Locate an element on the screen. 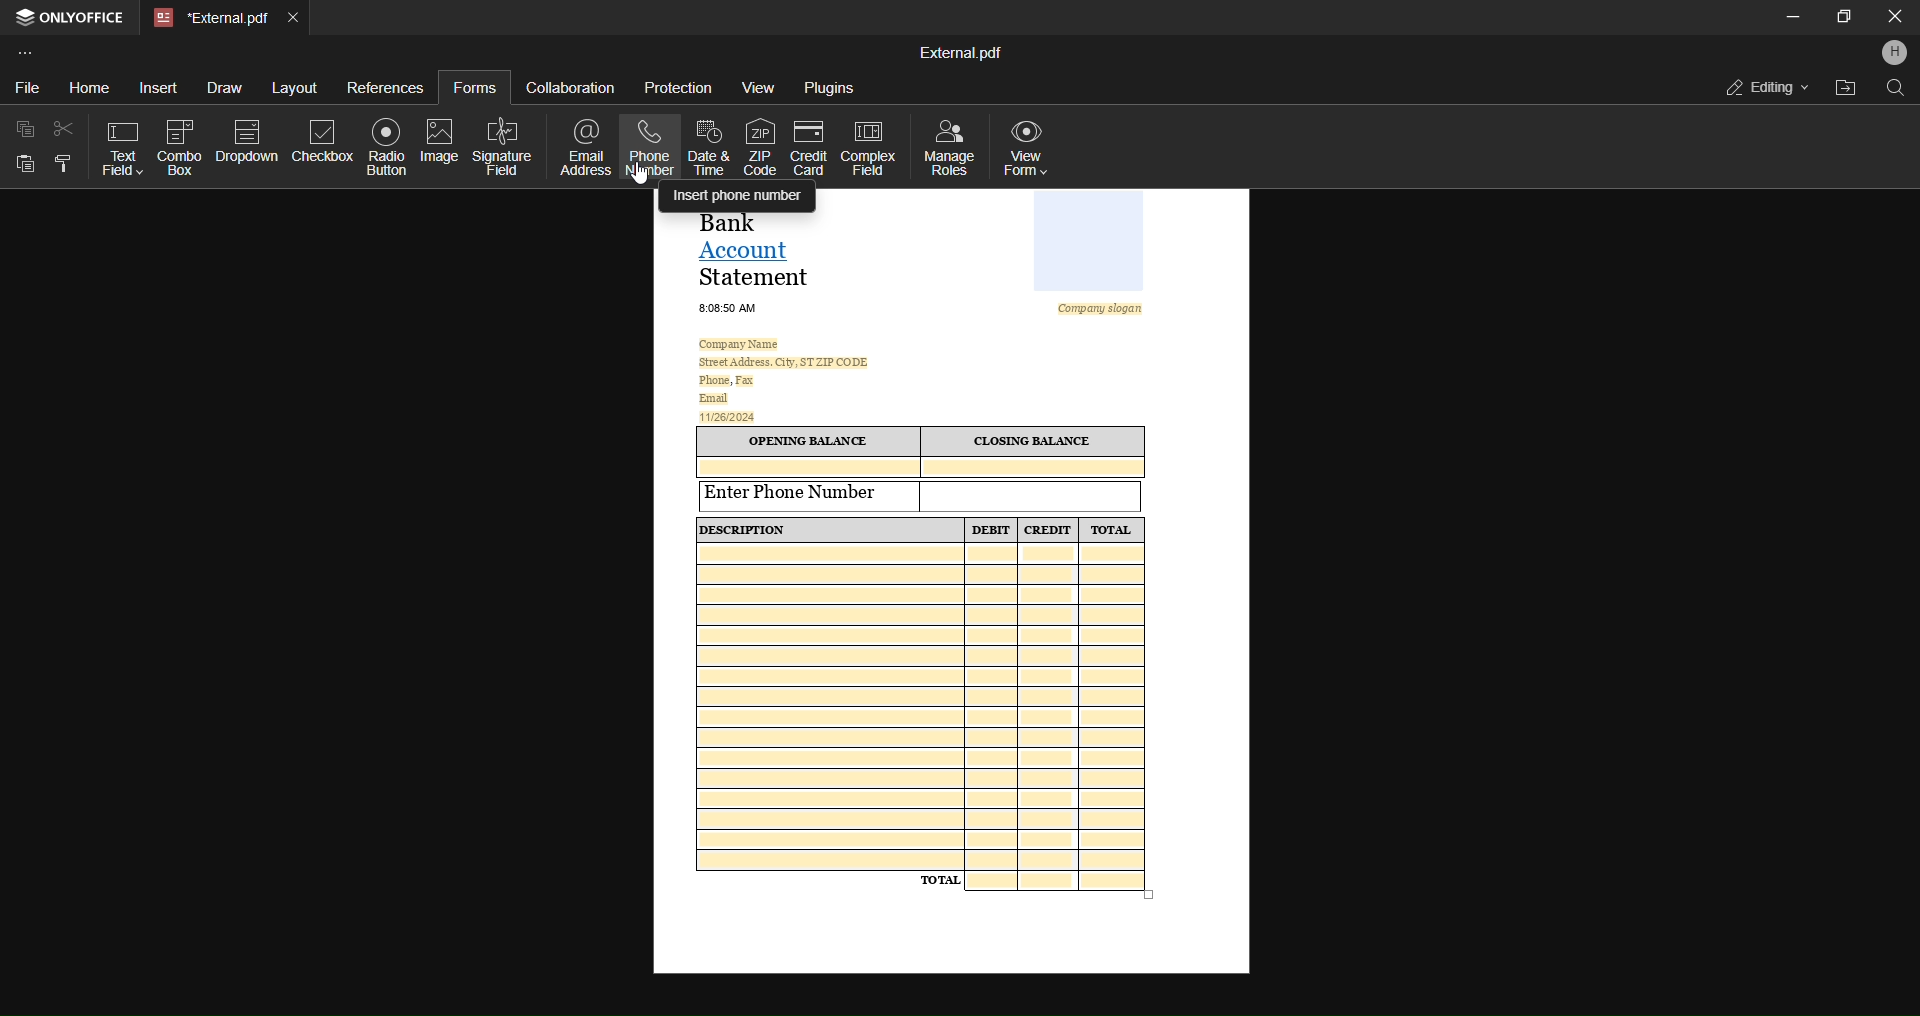  protection is located at coordinates (675, 90).